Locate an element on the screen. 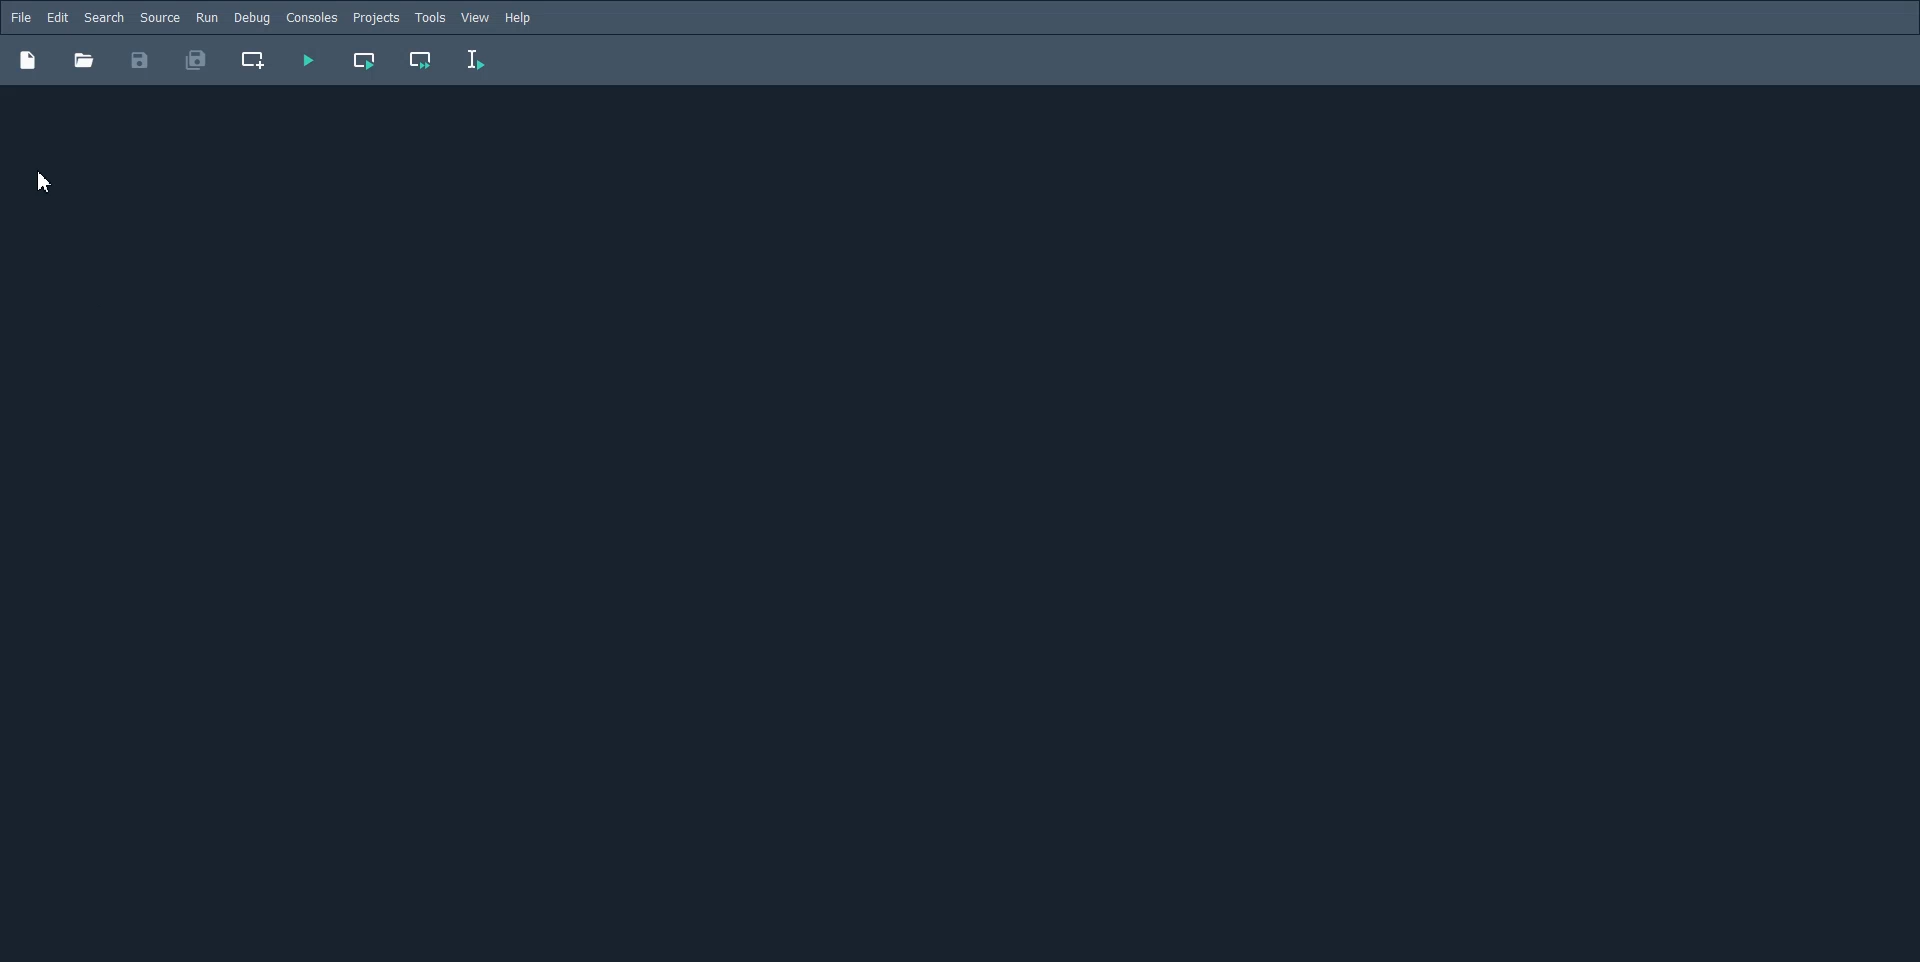 The height and width of the screenshot is (962, 1920). Projects is located at coordinates (376, 18).